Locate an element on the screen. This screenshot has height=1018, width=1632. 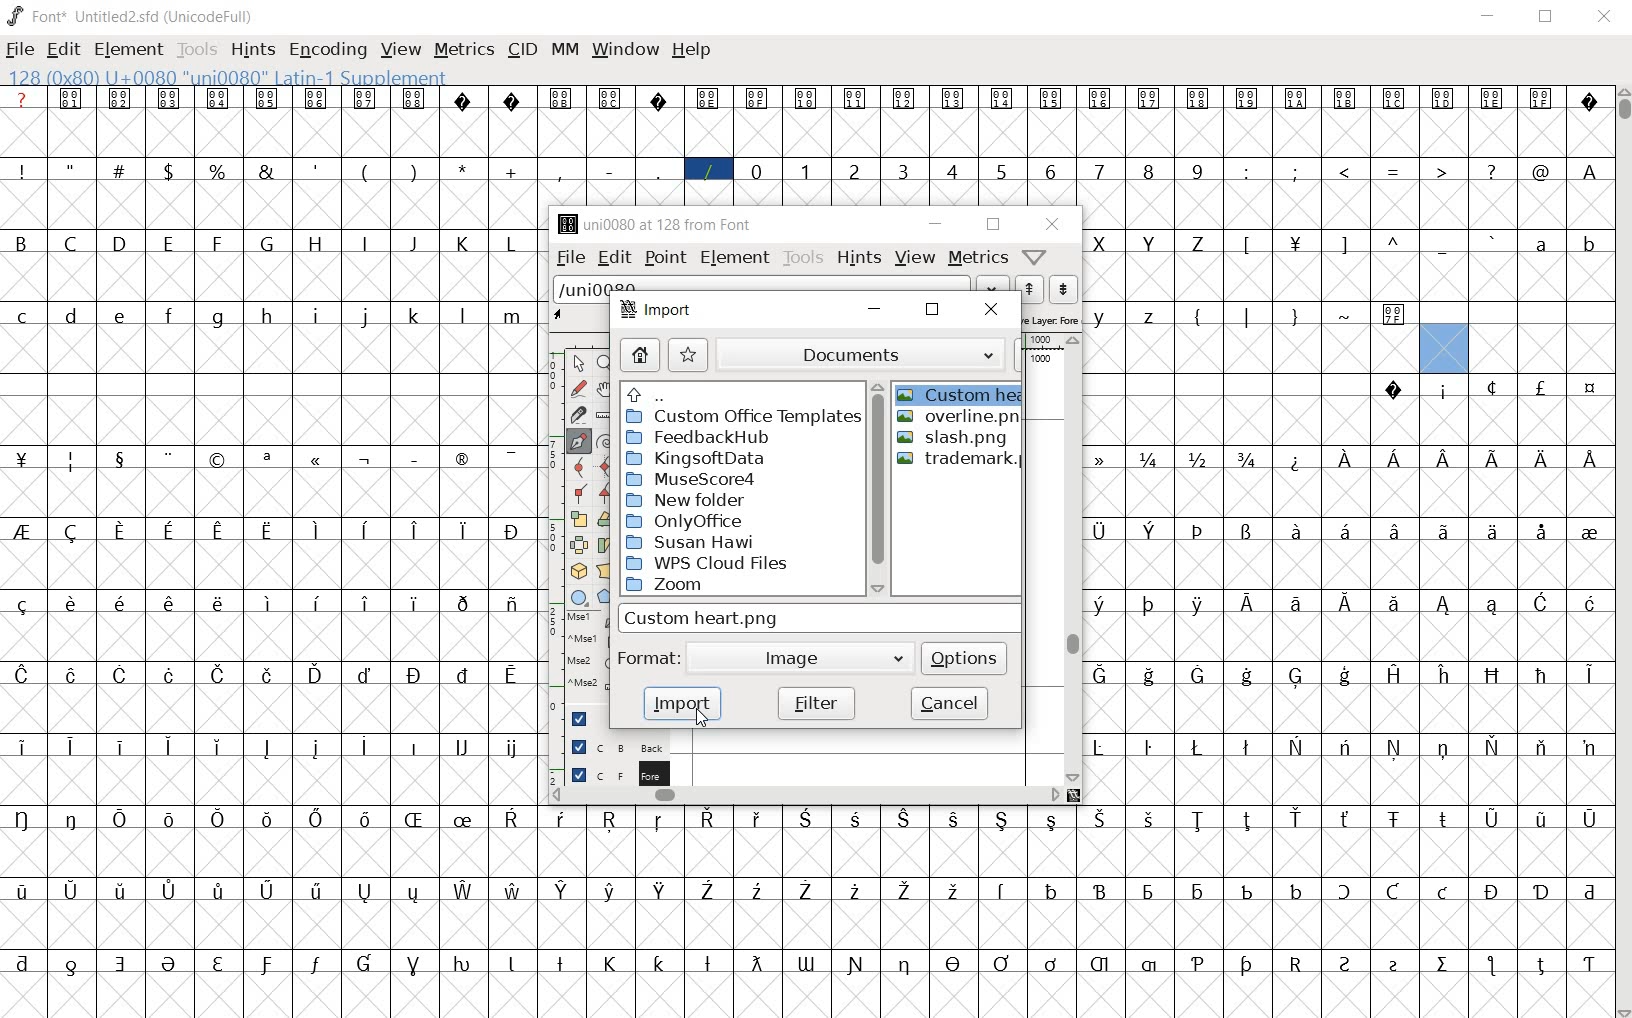
documents is located at coordinates (870, 353).